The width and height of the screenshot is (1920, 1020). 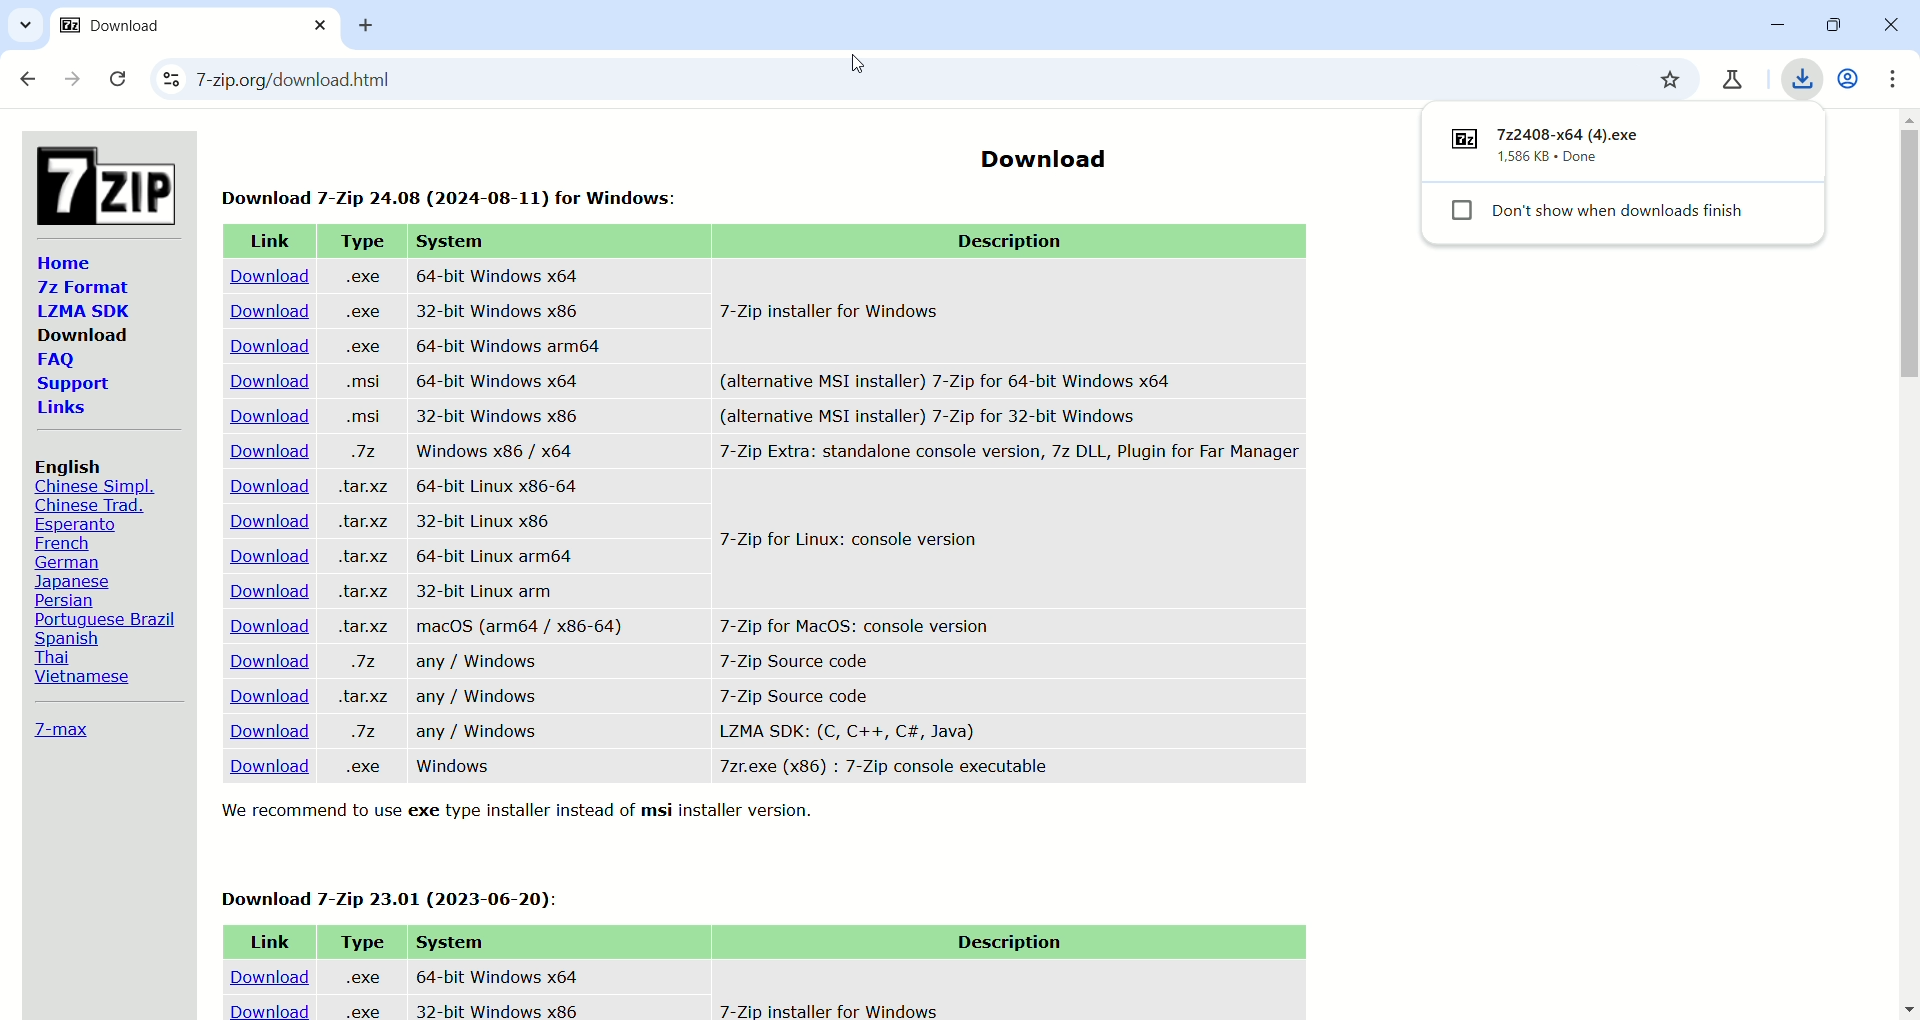 I want to click on .tarxz, so click(x=368, y=557).